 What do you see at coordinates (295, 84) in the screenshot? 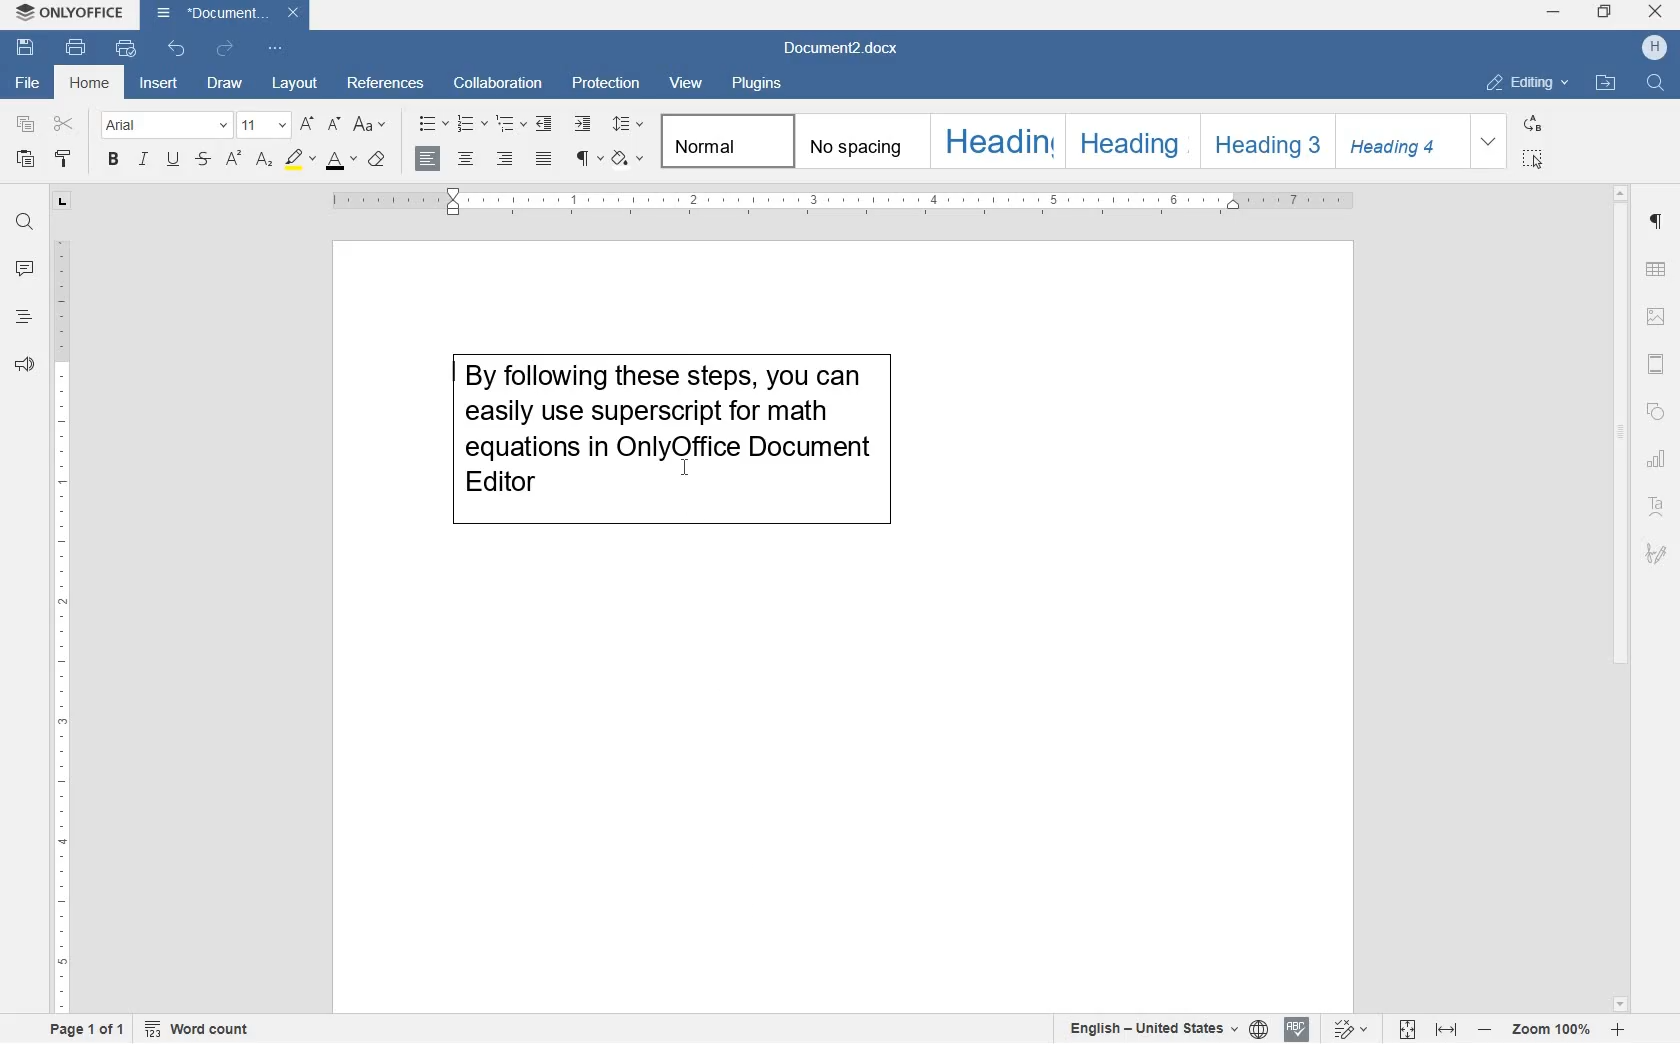
I see `layout` at bounding box center [295, 84].